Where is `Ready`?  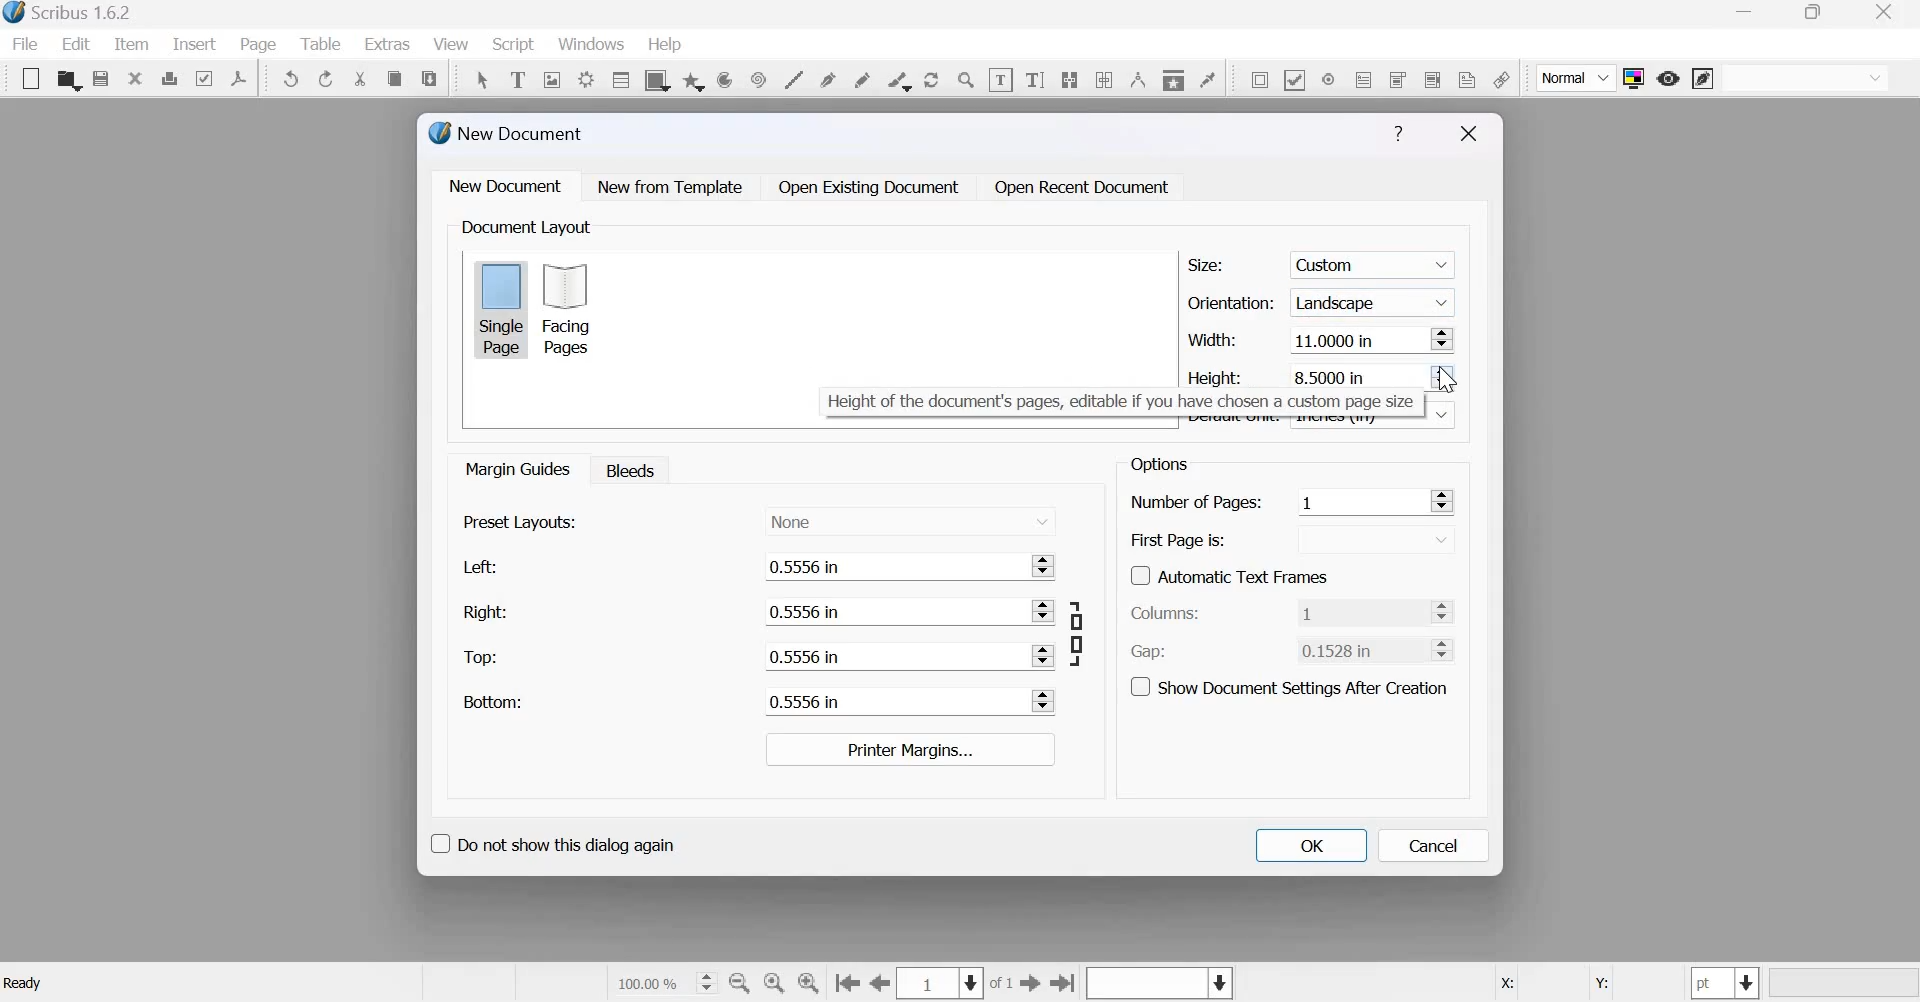 Ready is located at coordinates (26, 983).